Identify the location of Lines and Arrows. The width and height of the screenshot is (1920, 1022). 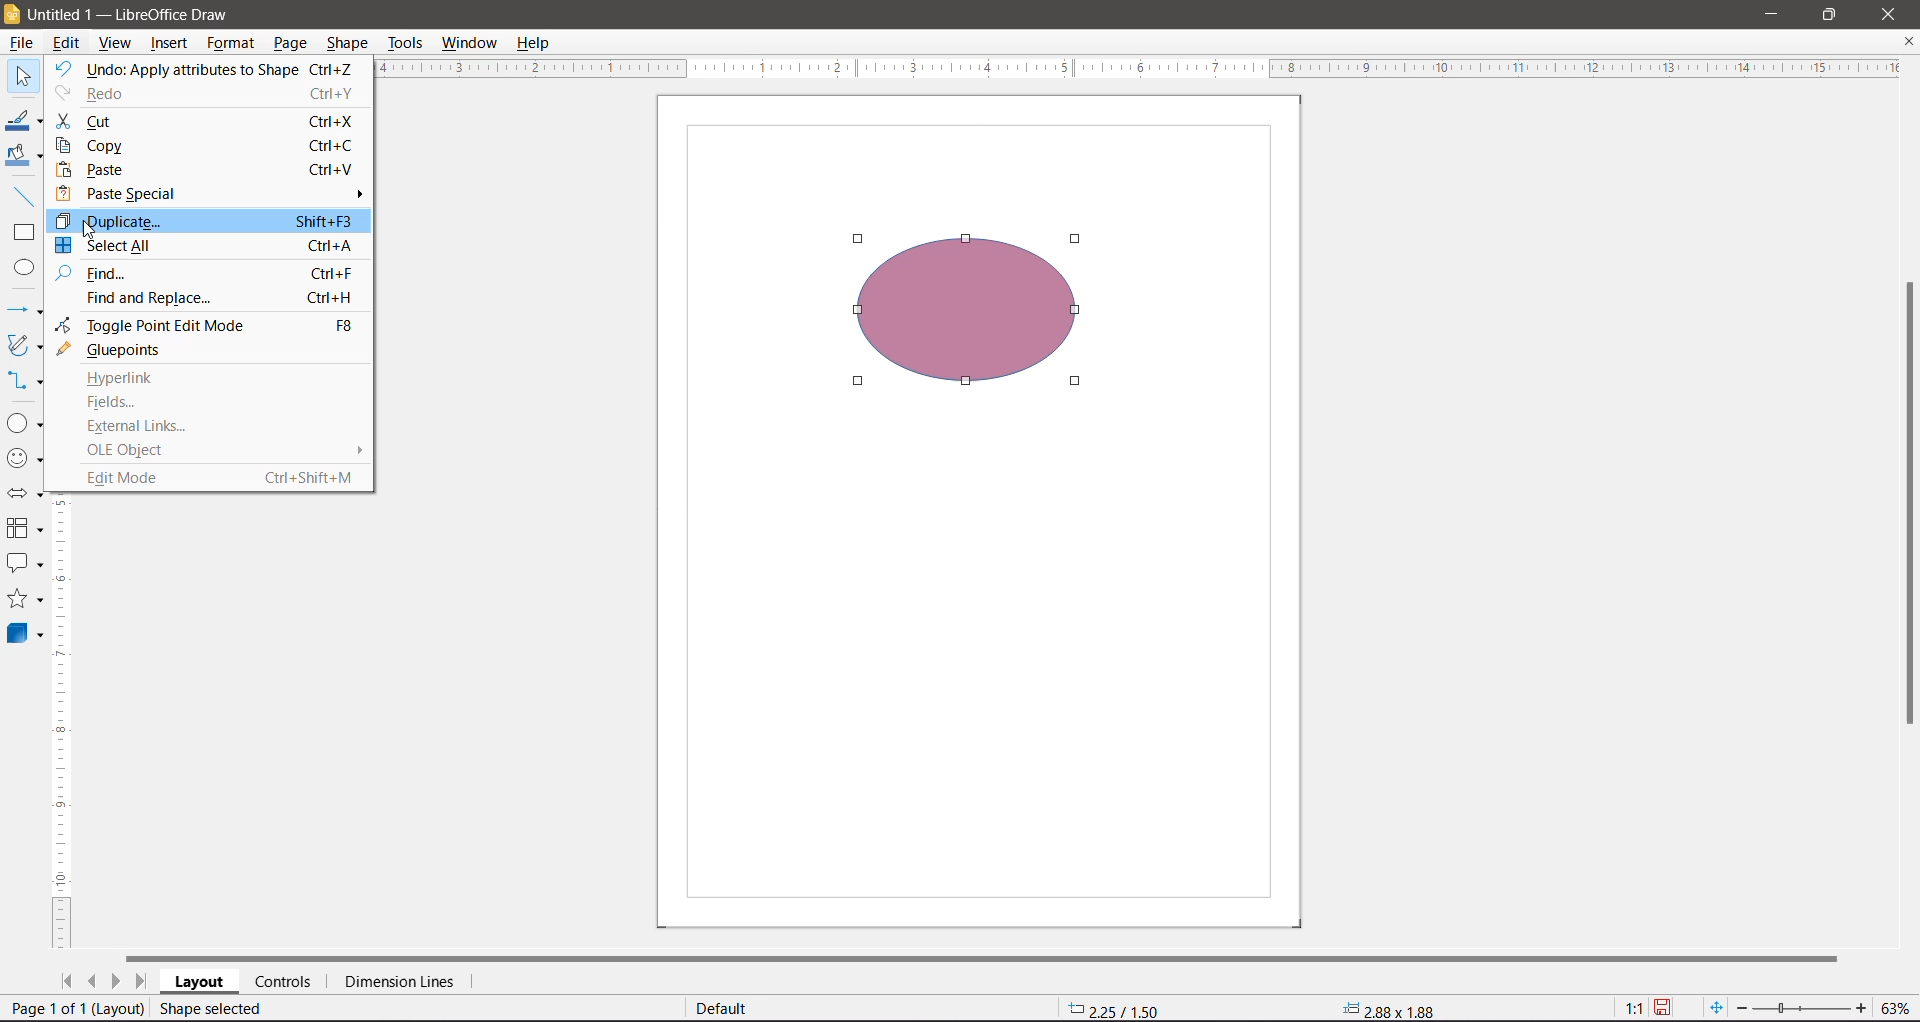
(25, 310).